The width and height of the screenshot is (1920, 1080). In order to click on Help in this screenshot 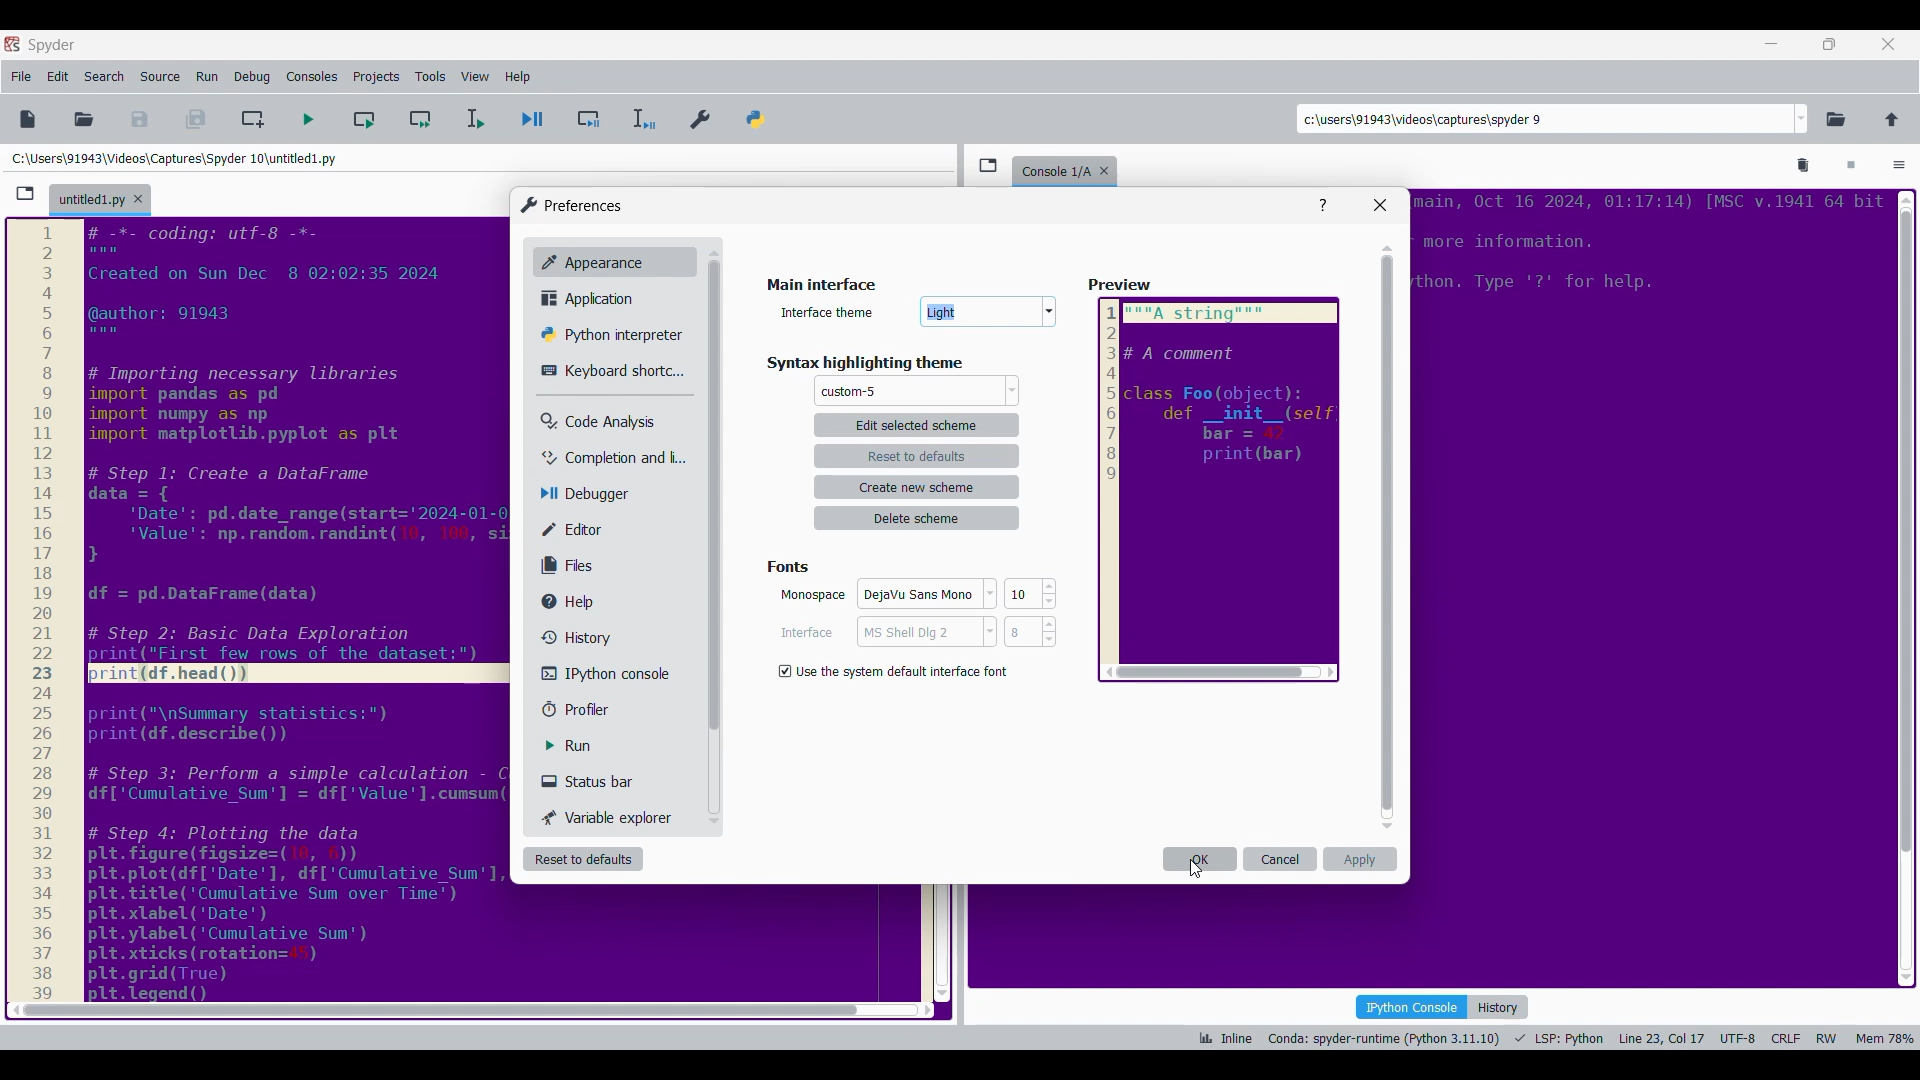, I will do `click(577, 602)`.